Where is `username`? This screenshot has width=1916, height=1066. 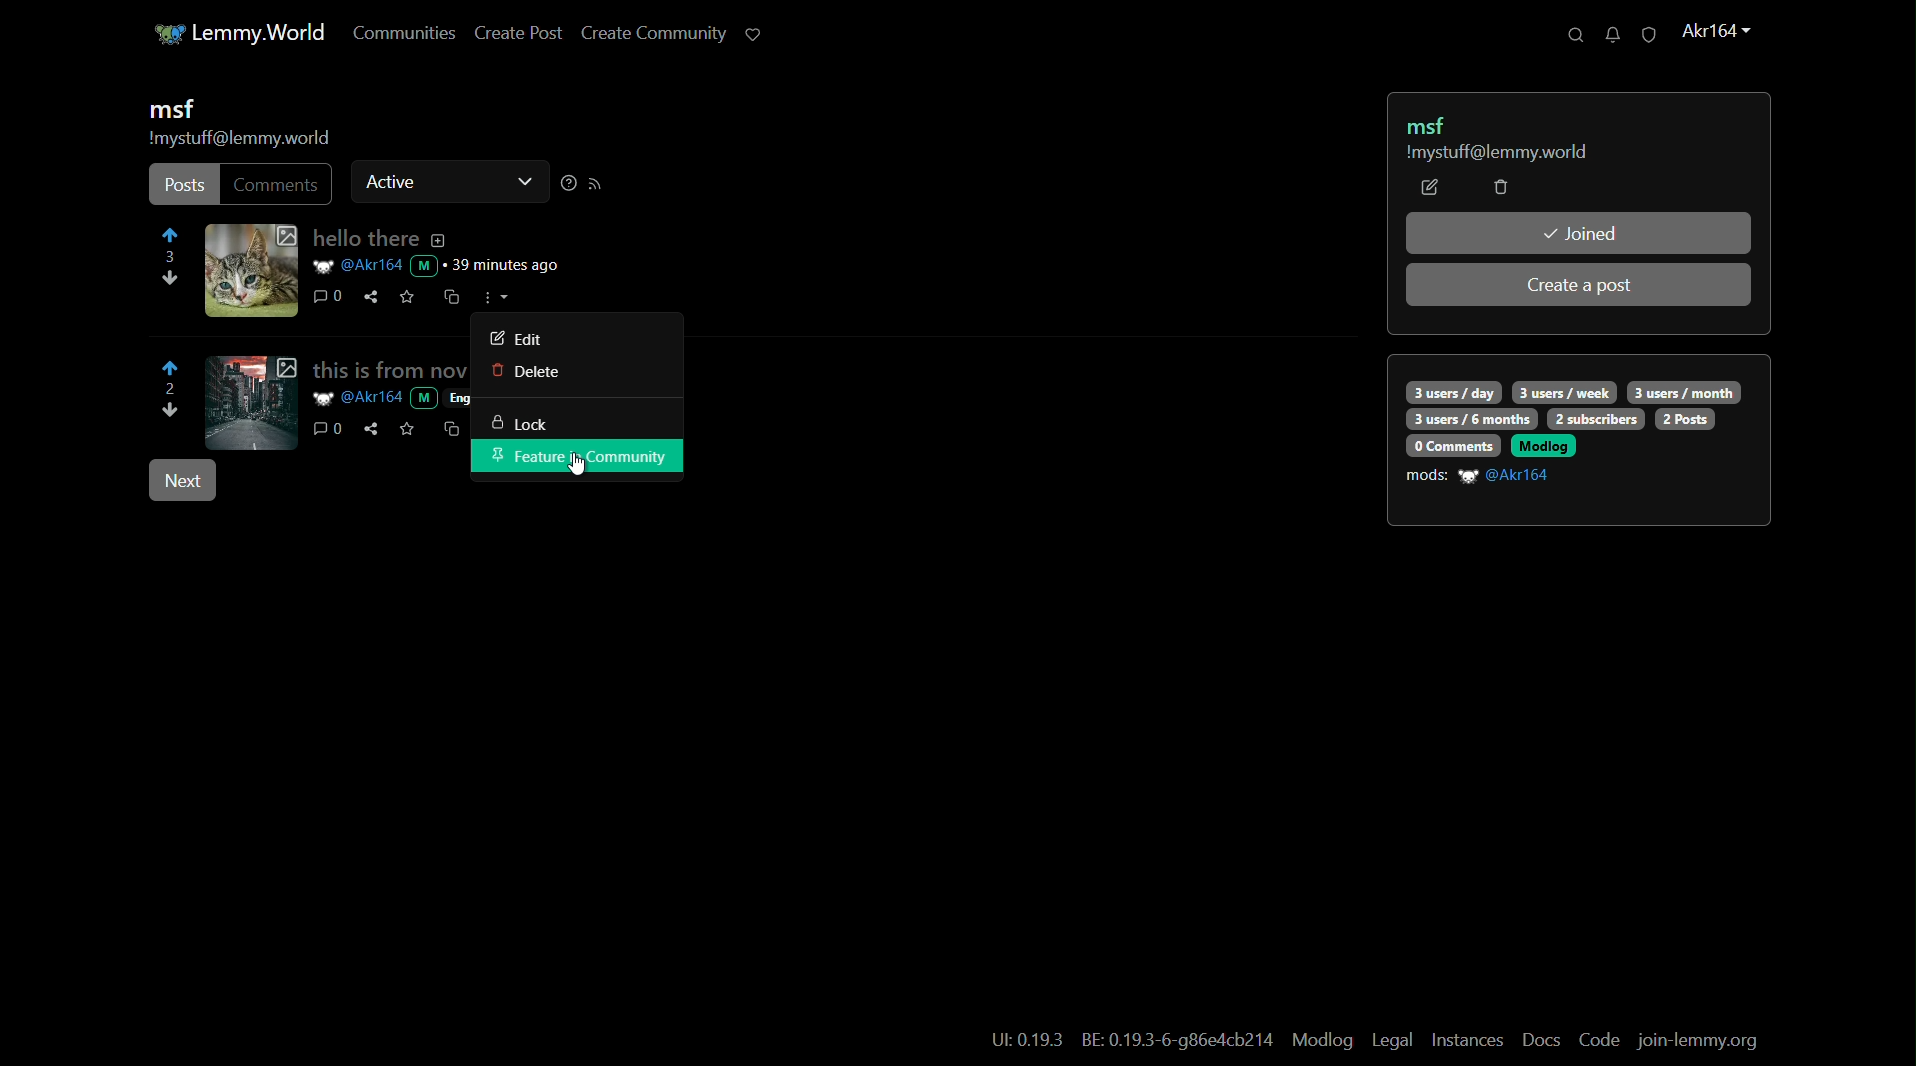 username is located at coordinates (1508, 476).